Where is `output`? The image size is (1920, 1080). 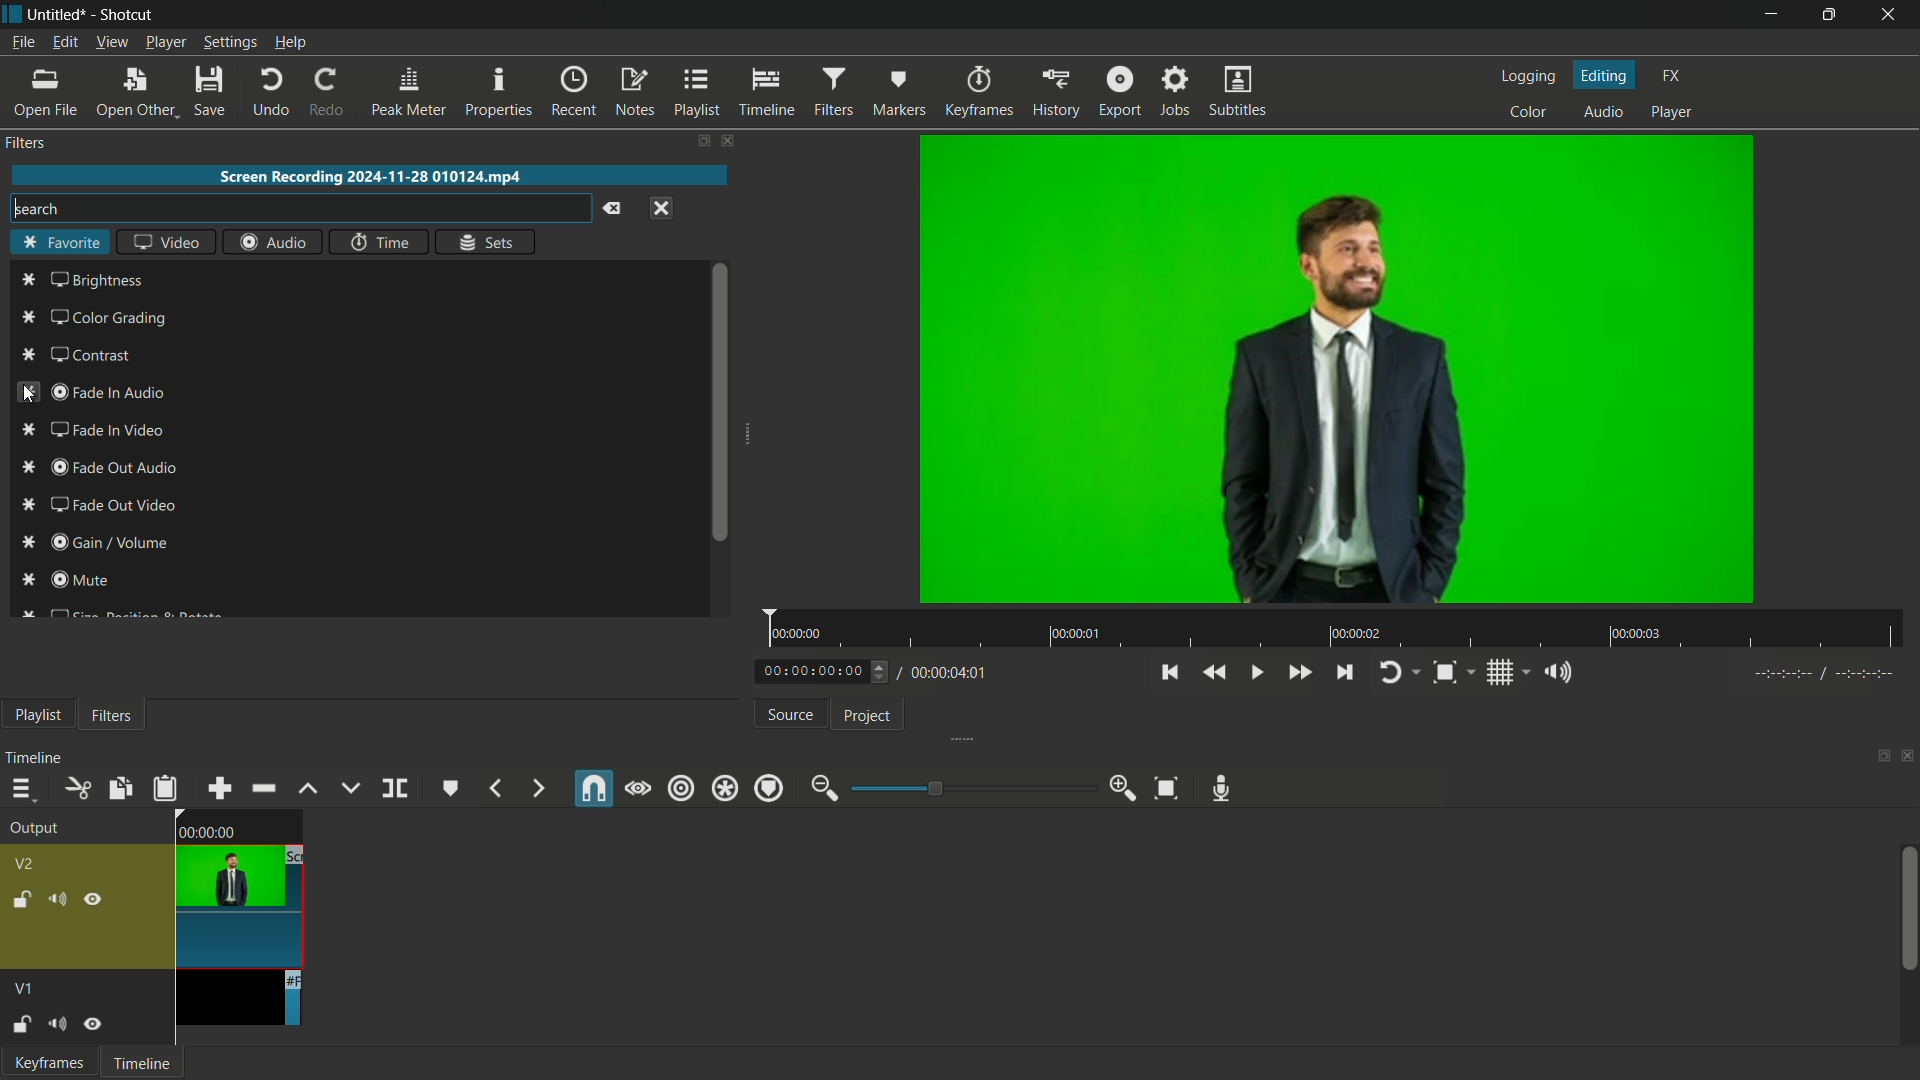 output is located at coordinates (32, 827).